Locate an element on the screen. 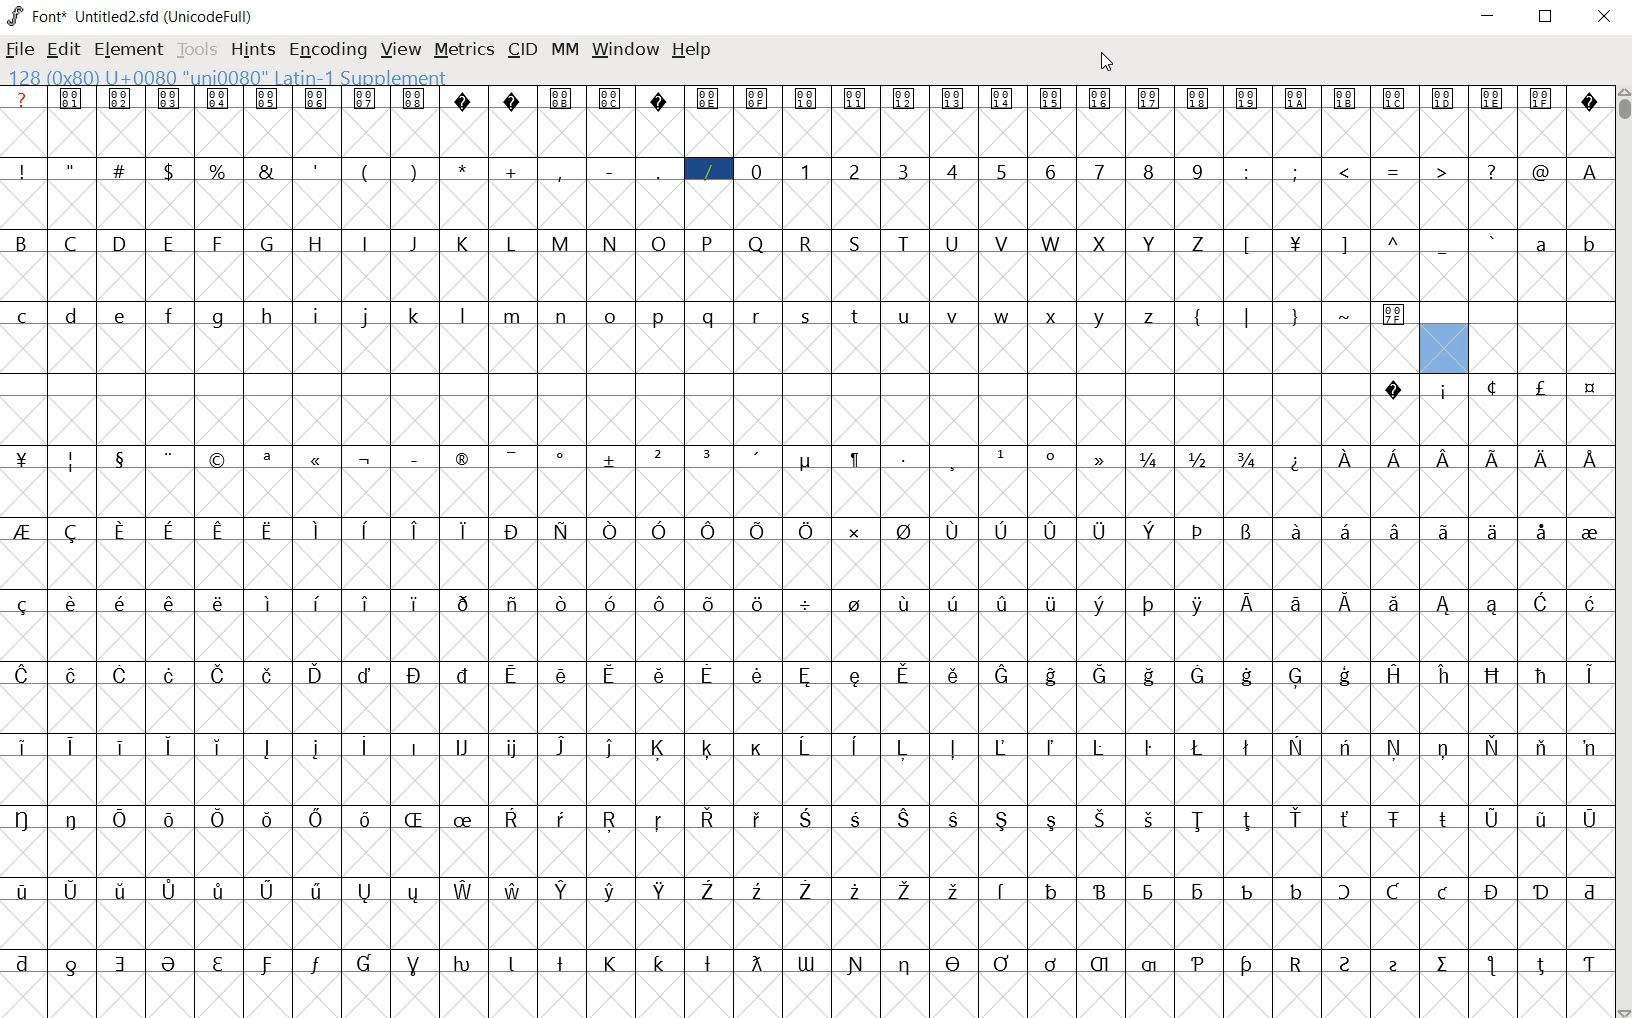  glyph is located at coordinates (1148, 893).